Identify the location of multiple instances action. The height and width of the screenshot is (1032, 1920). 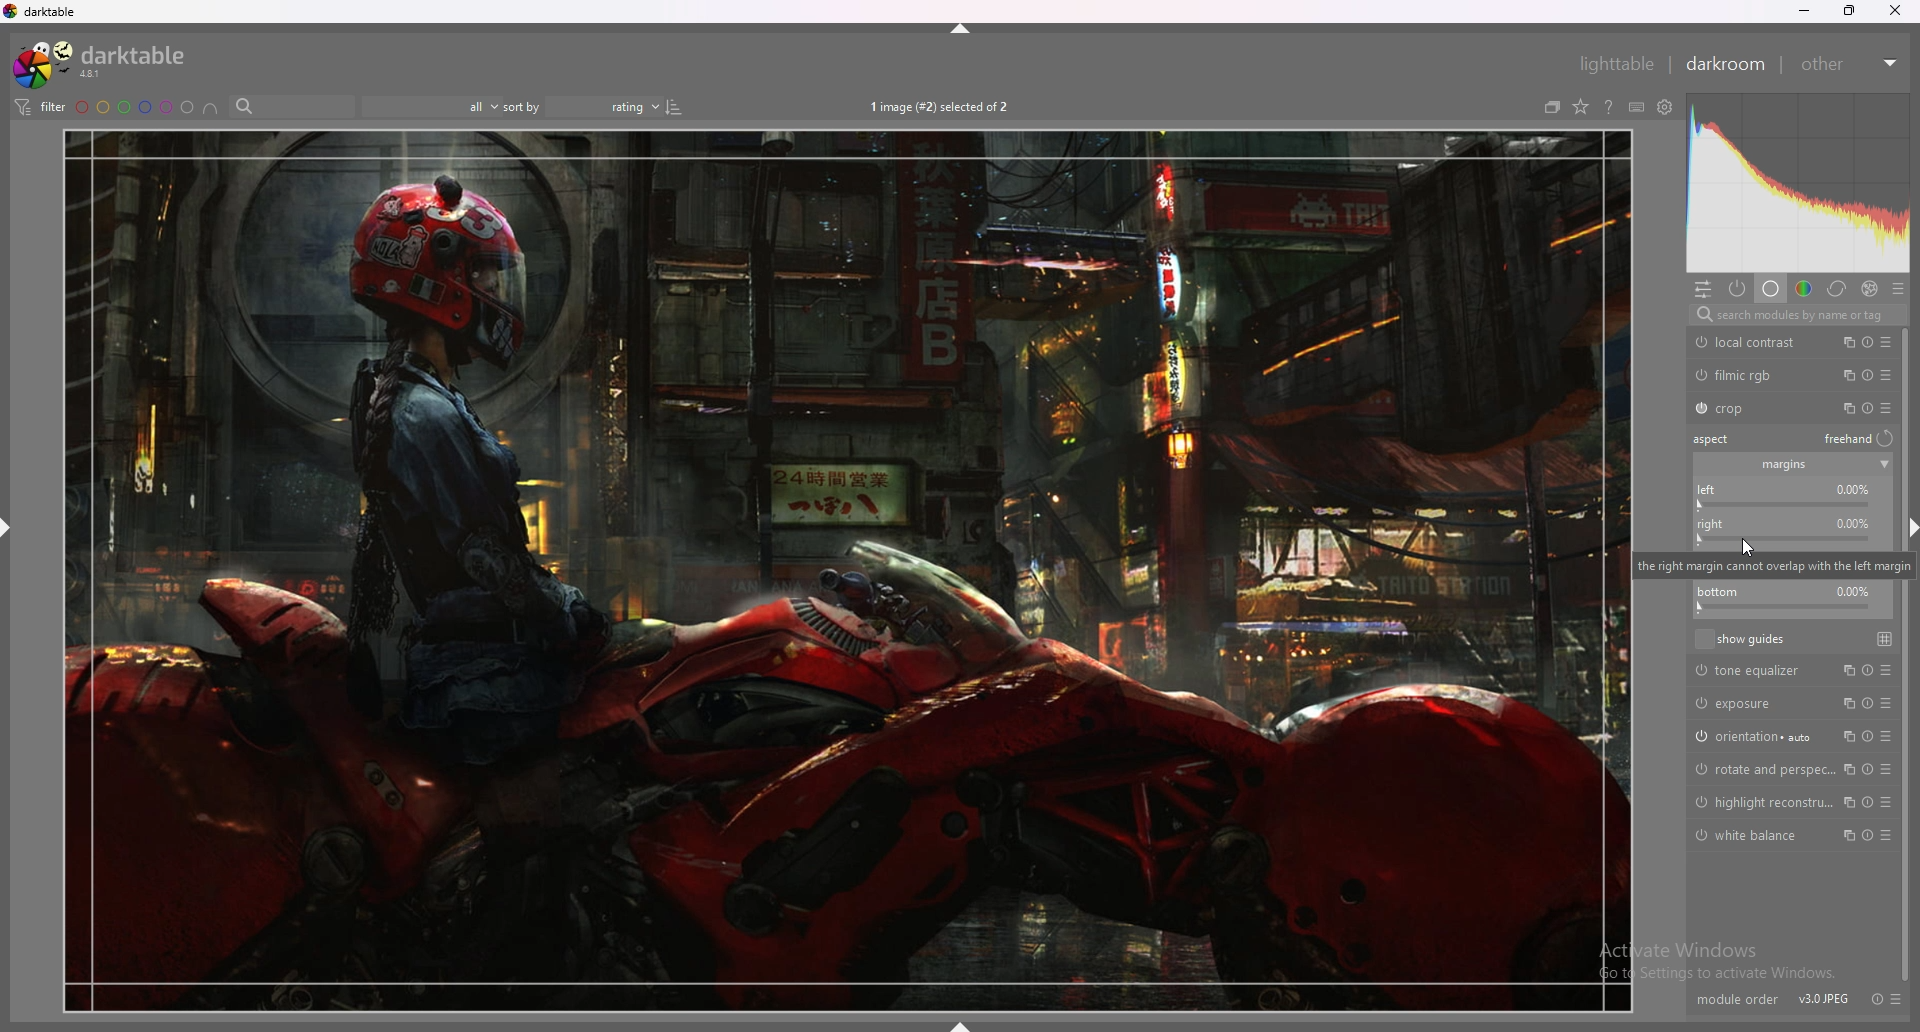
(1844, 669).